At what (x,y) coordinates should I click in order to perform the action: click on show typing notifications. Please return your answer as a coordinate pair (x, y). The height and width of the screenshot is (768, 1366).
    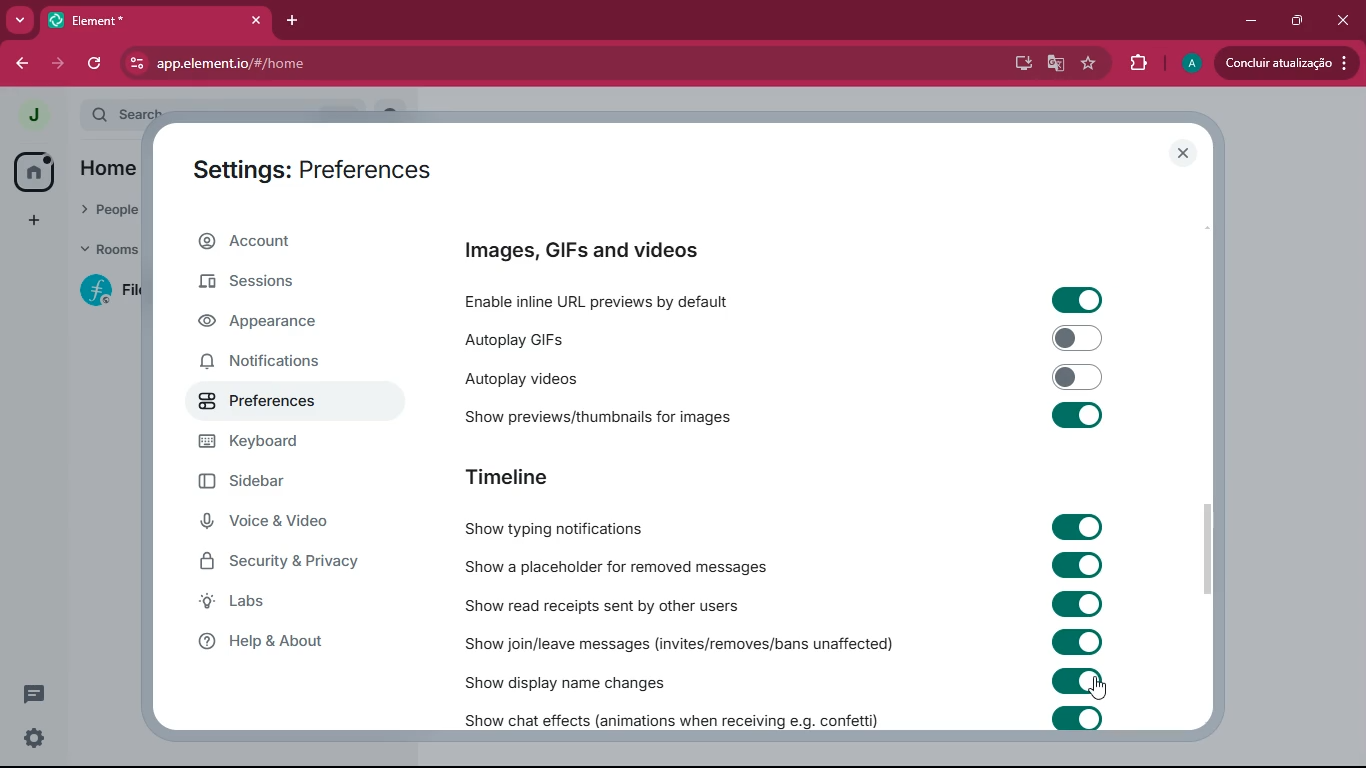
    Looking at the image, I should click on (561, 528).